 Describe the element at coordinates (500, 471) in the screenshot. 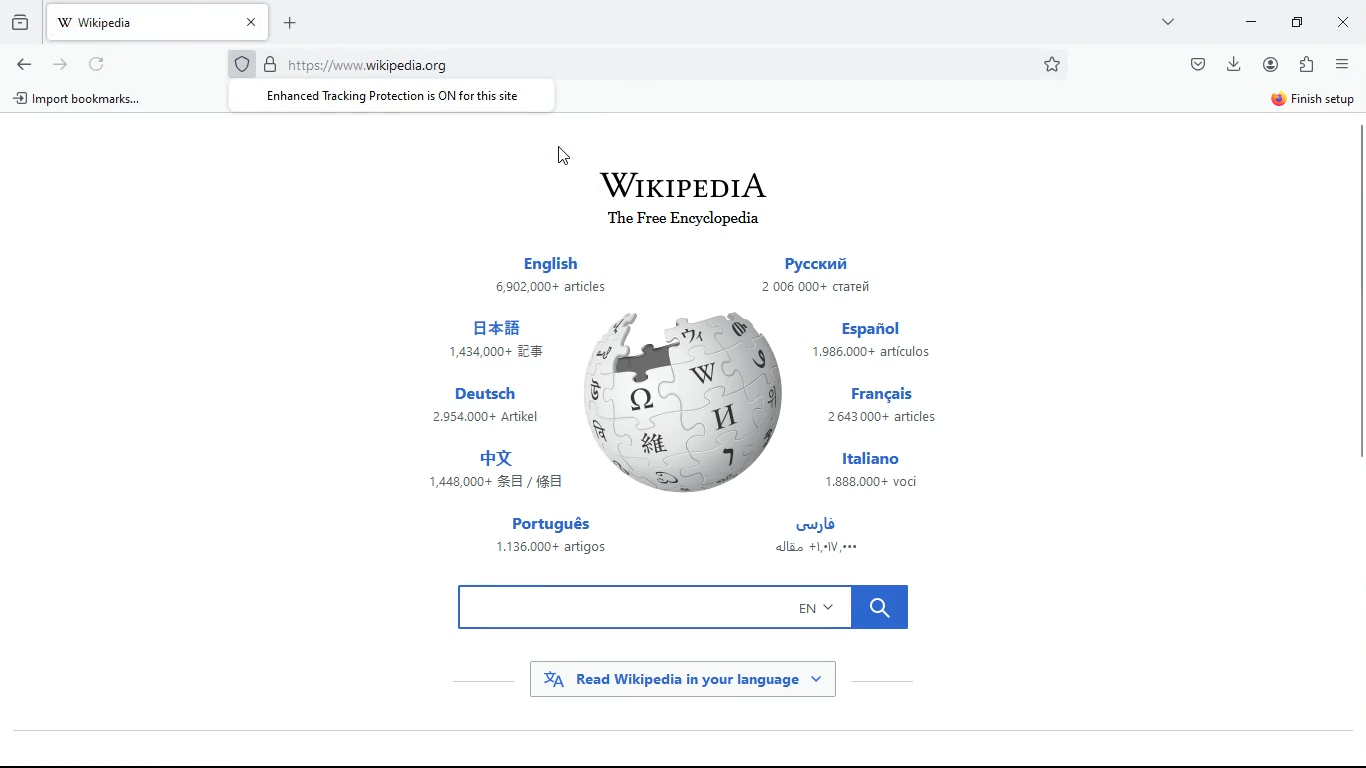

I see `japanese` at that location.